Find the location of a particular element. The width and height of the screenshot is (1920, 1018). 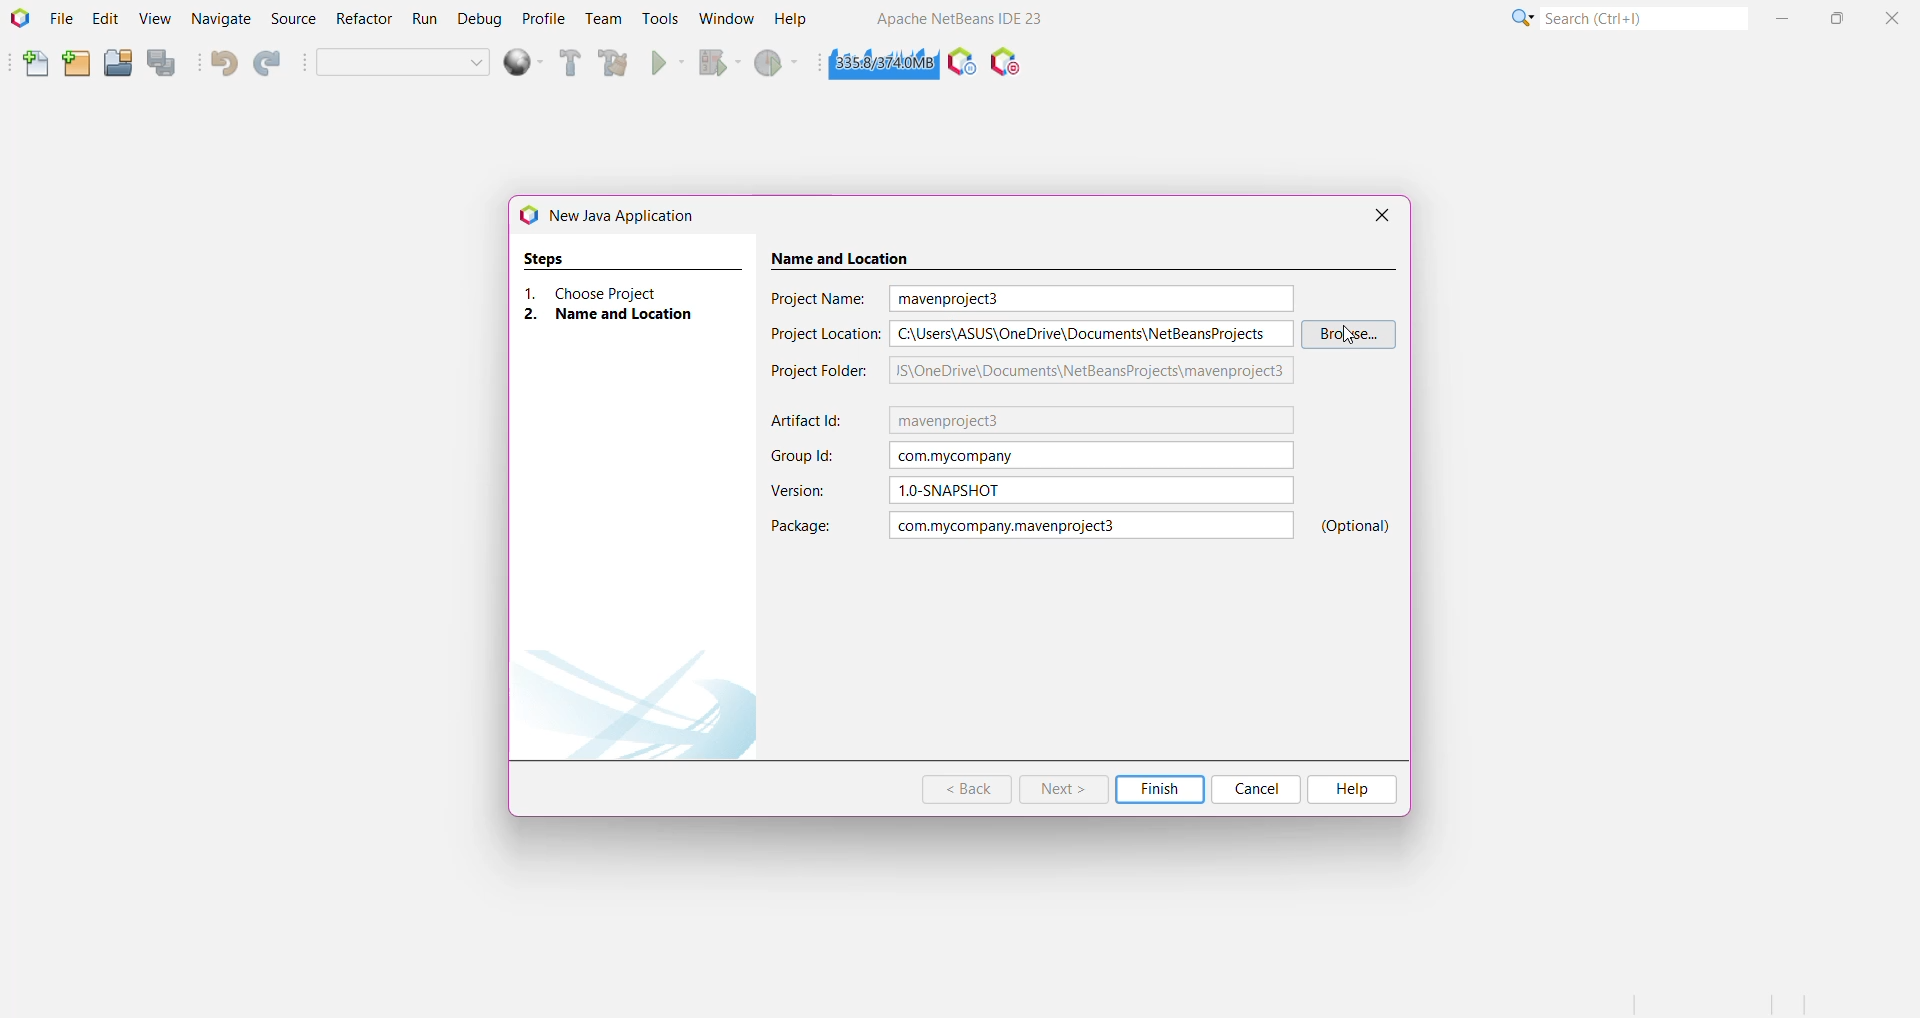

Help is located at coordinates (791, 20).